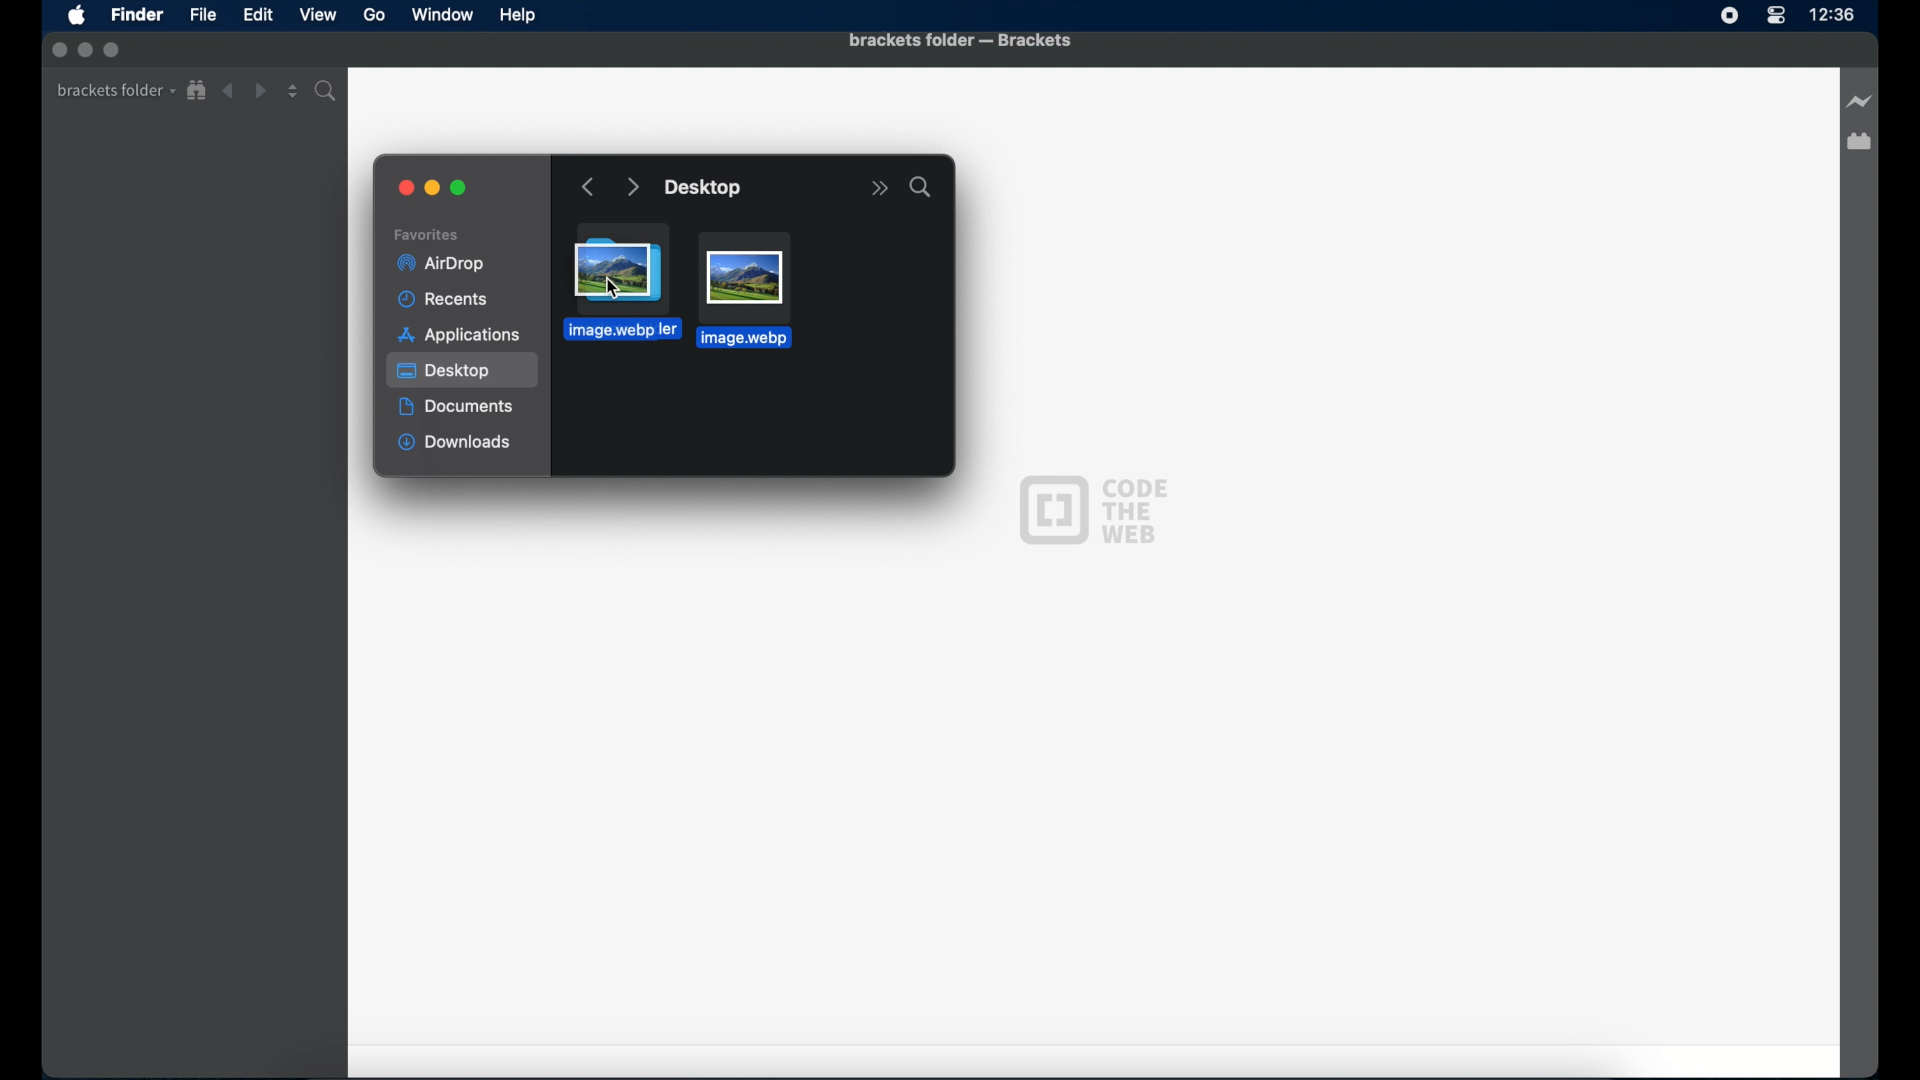 The image size is (1920, 1080). I want to click on find in folder, so click(329, 91).